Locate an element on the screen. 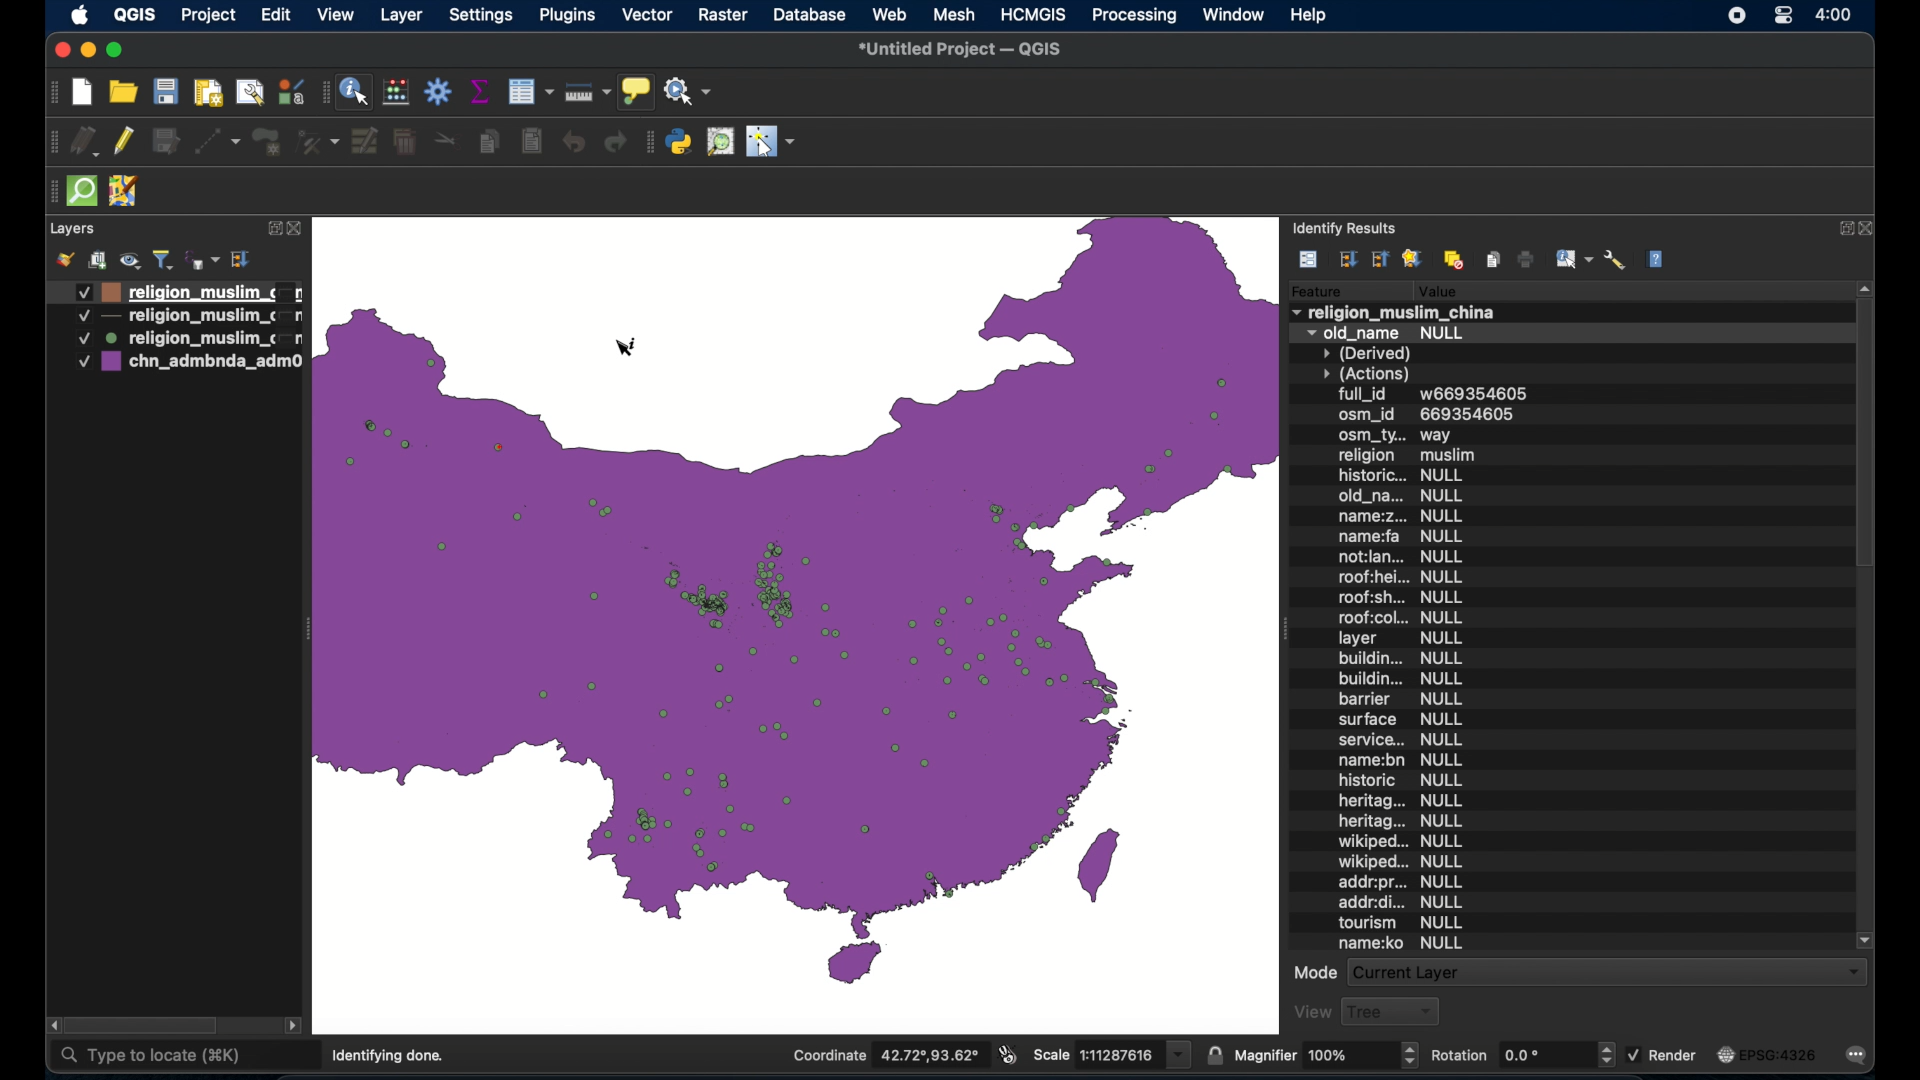  roof is located at coordinates (1399, 597).